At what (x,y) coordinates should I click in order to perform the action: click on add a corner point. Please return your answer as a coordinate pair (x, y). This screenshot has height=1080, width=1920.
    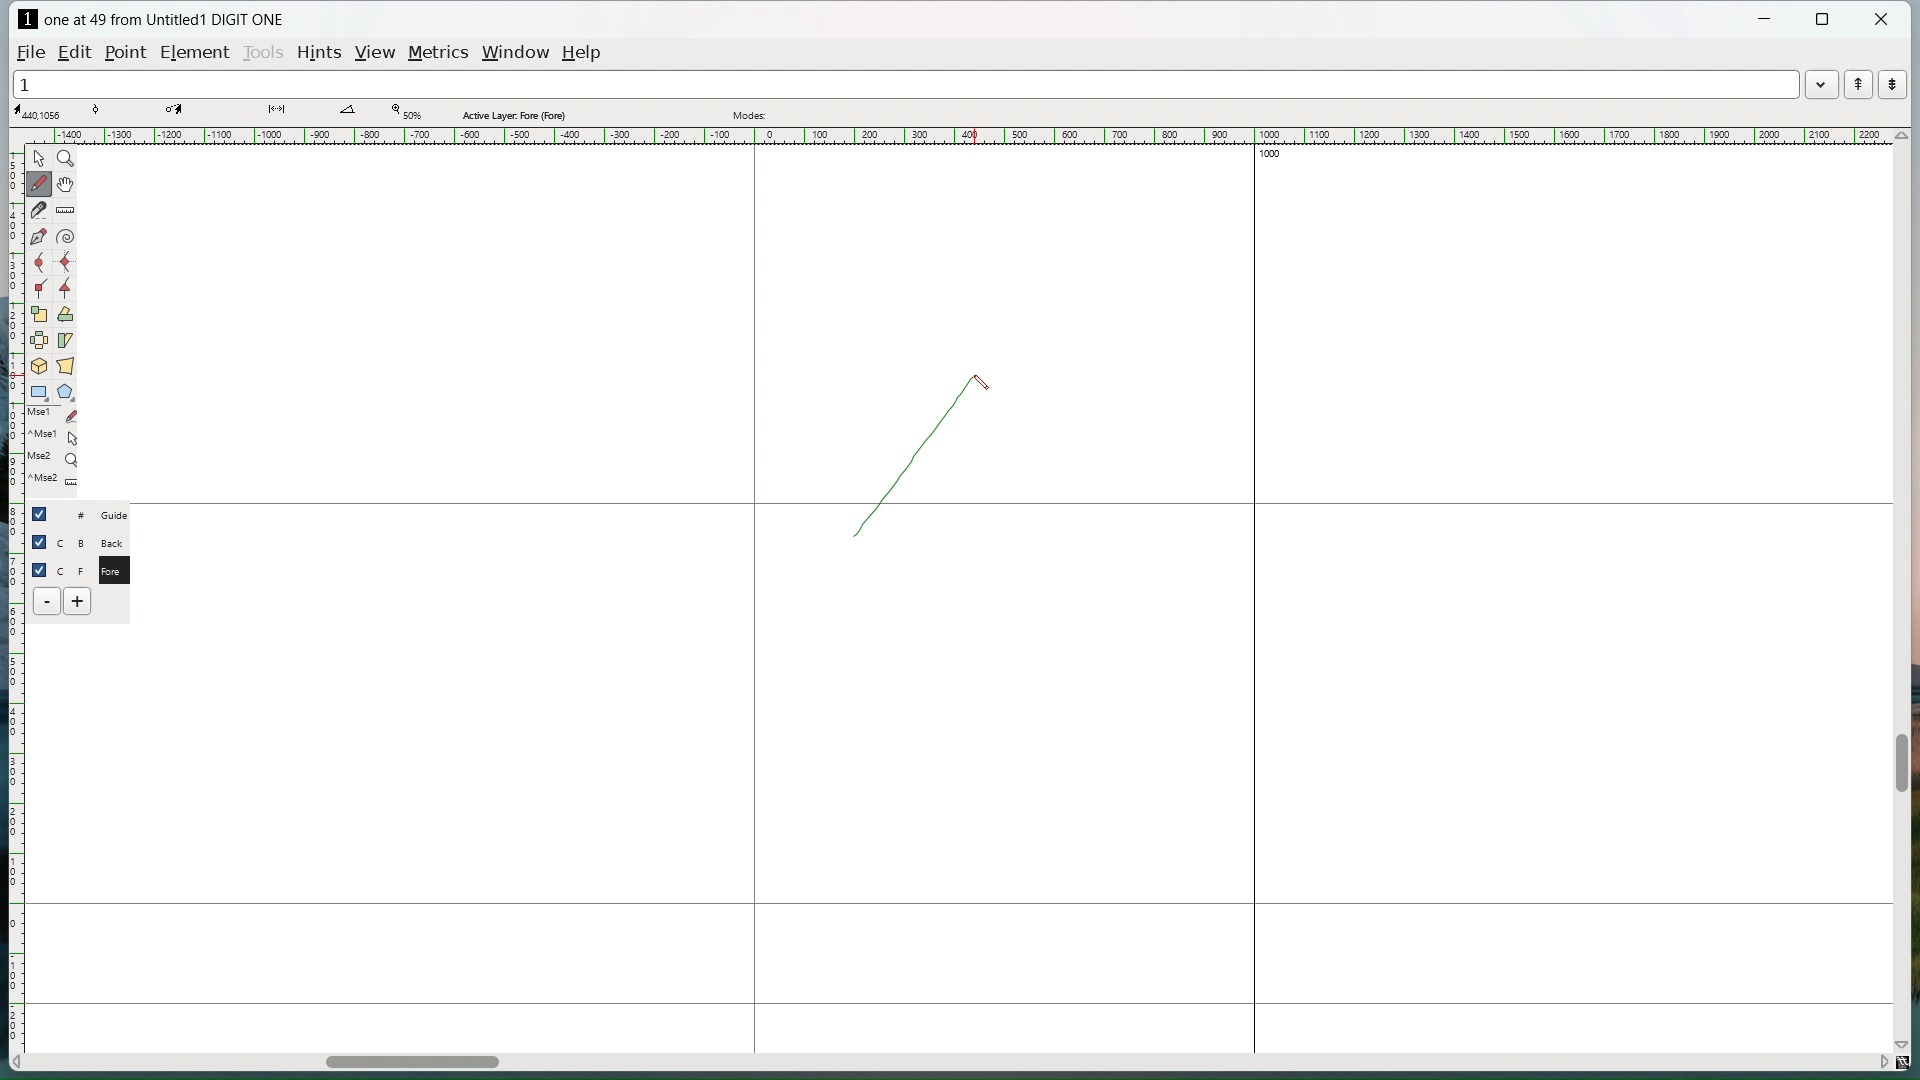
    Looking at the image, I should click on (40, 288).